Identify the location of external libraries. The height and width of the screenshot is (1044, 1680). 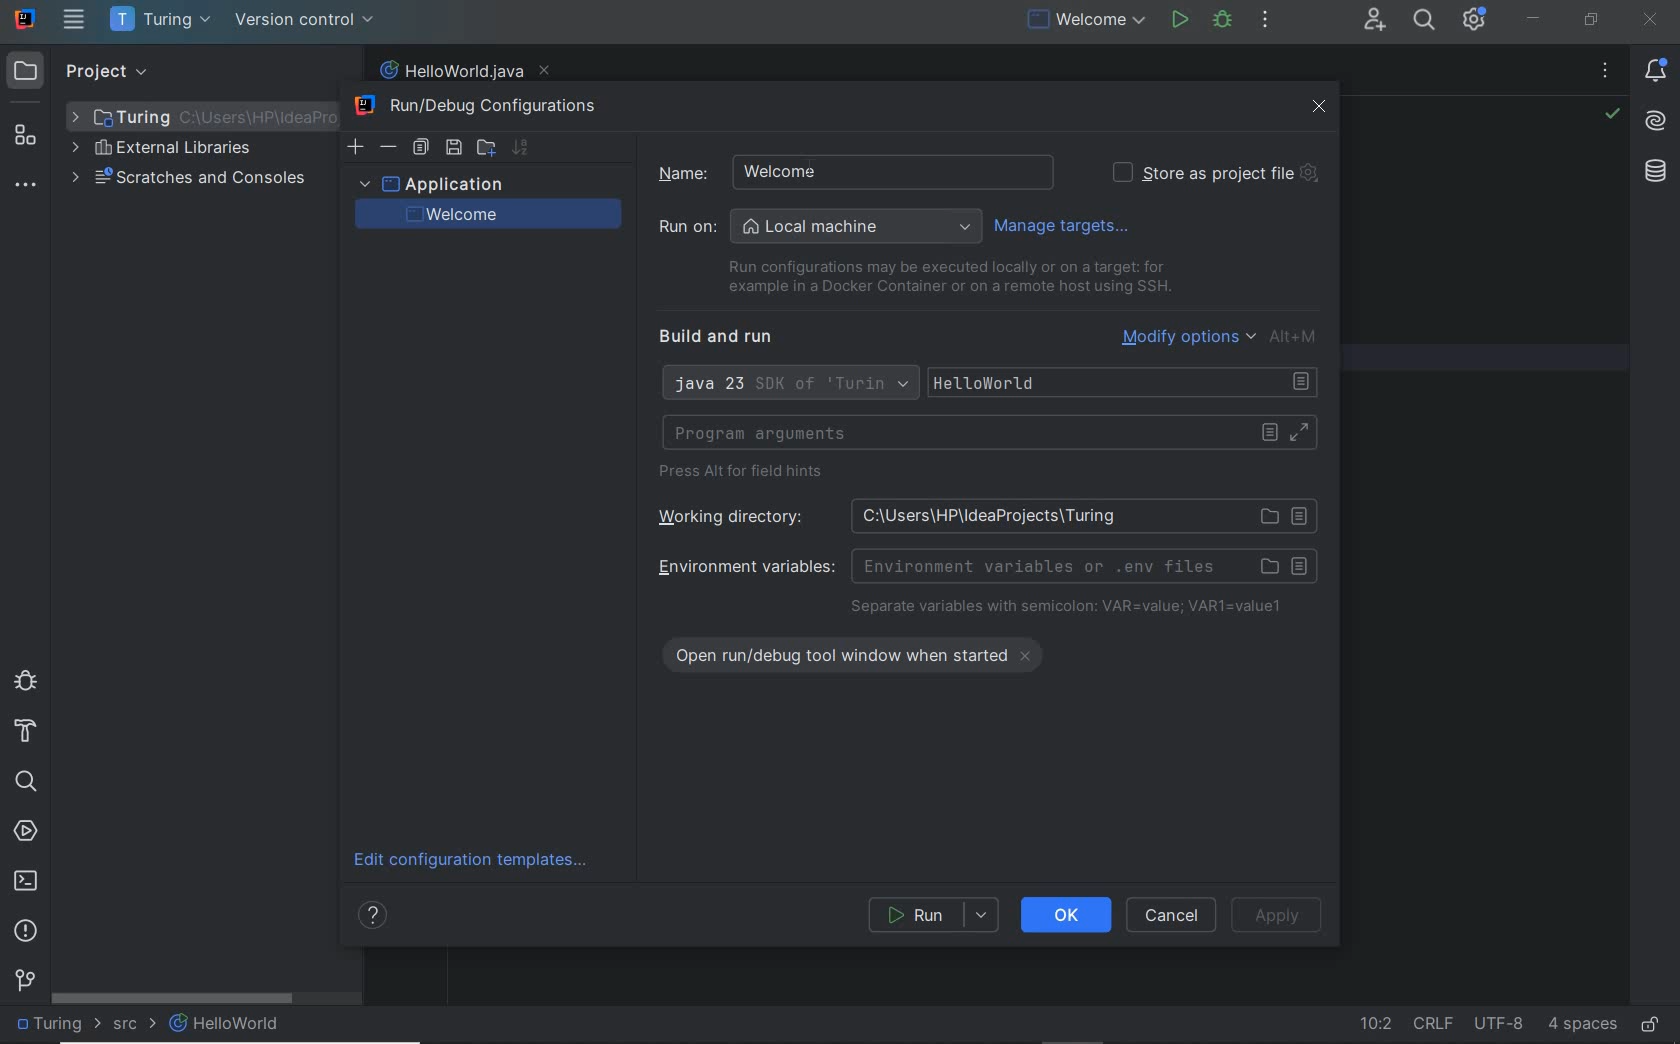
(161, 150).